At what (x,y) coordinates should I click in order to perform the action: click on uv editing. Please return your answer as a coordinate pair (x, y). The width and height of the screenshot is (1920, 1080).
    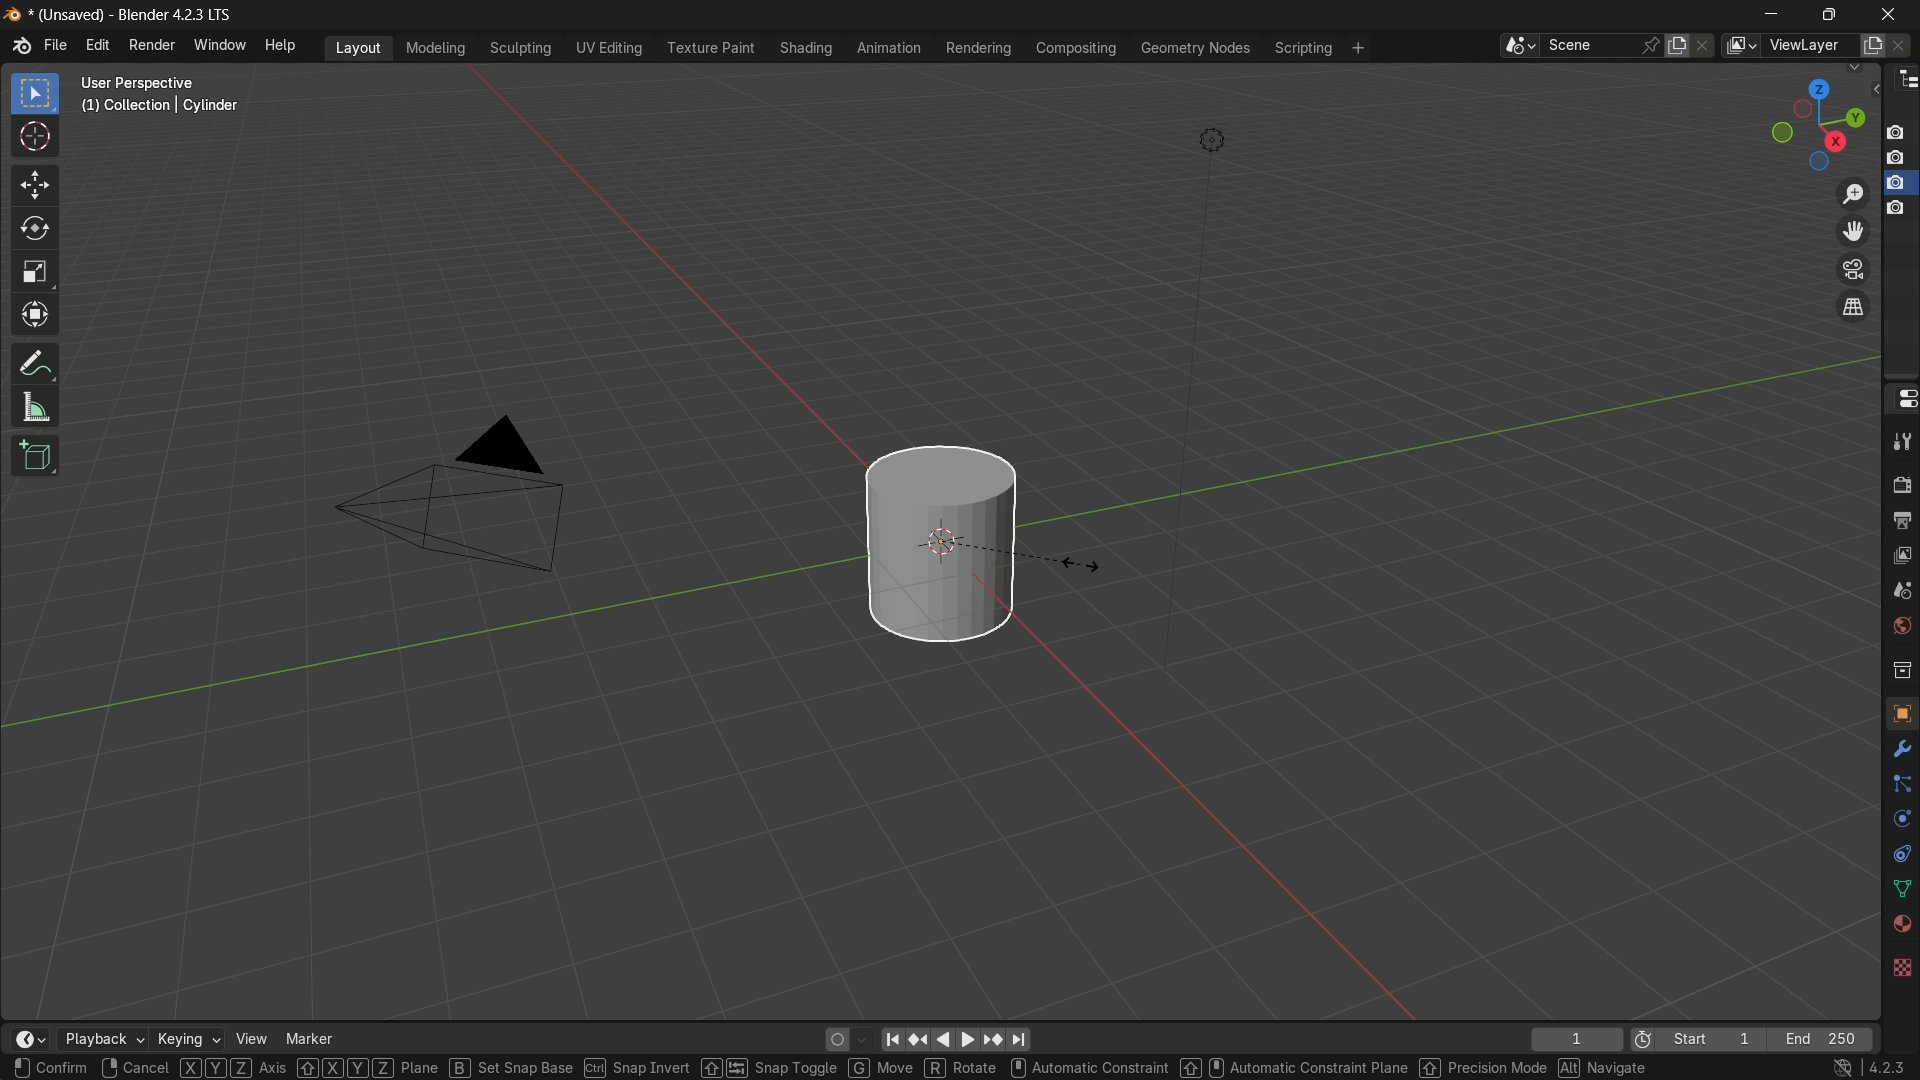
    Looking at the image, I should click on (608, 48).